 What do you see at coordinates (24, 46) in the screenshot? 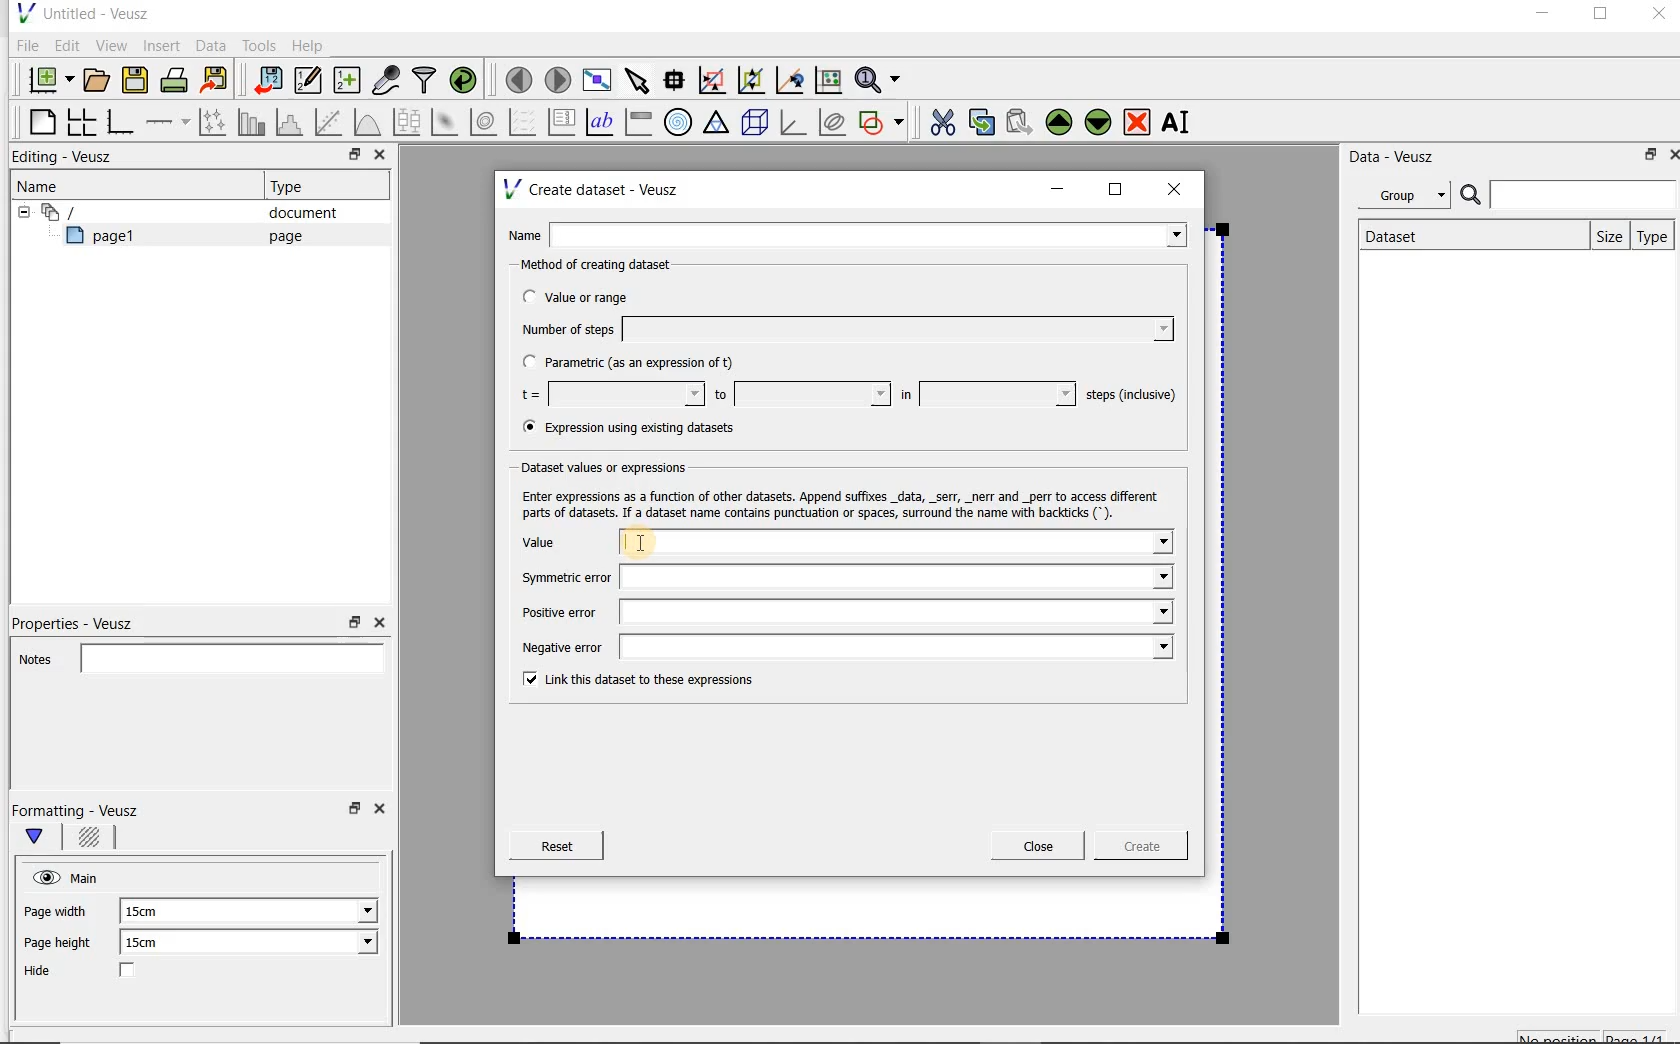
I see `File` at bounding box center [24, 46].